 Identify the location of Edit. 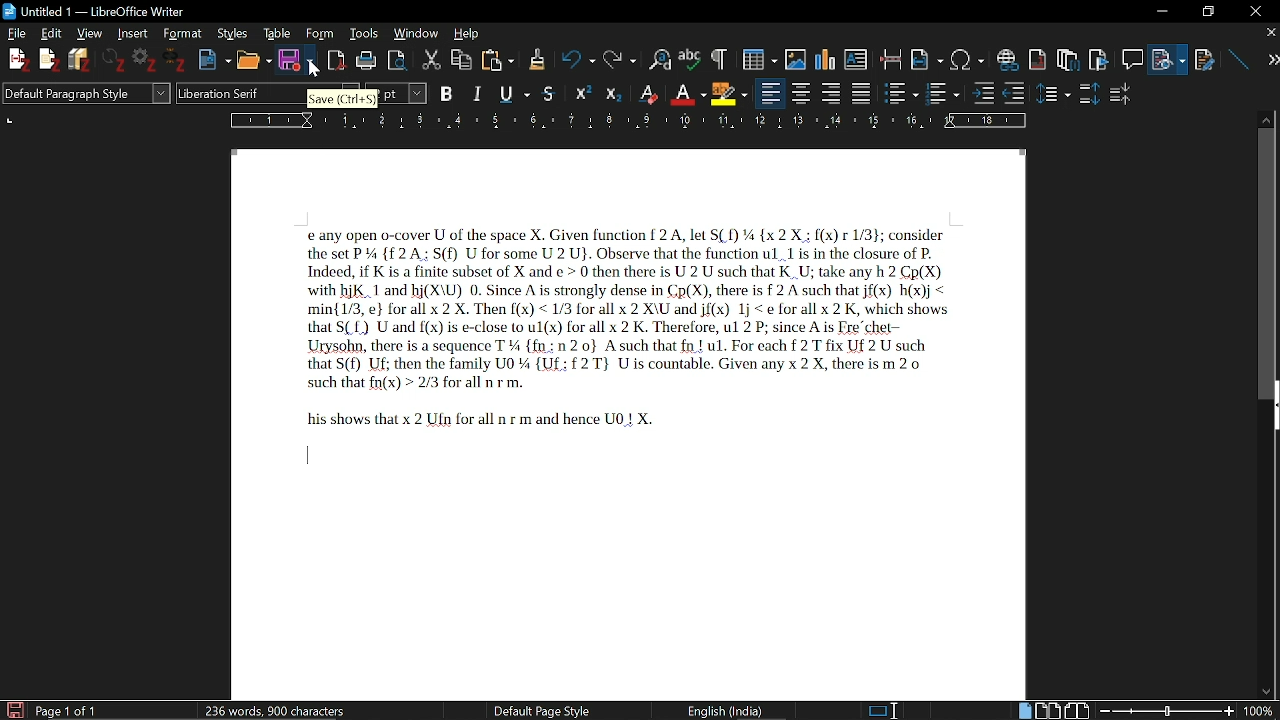
(54, 33).